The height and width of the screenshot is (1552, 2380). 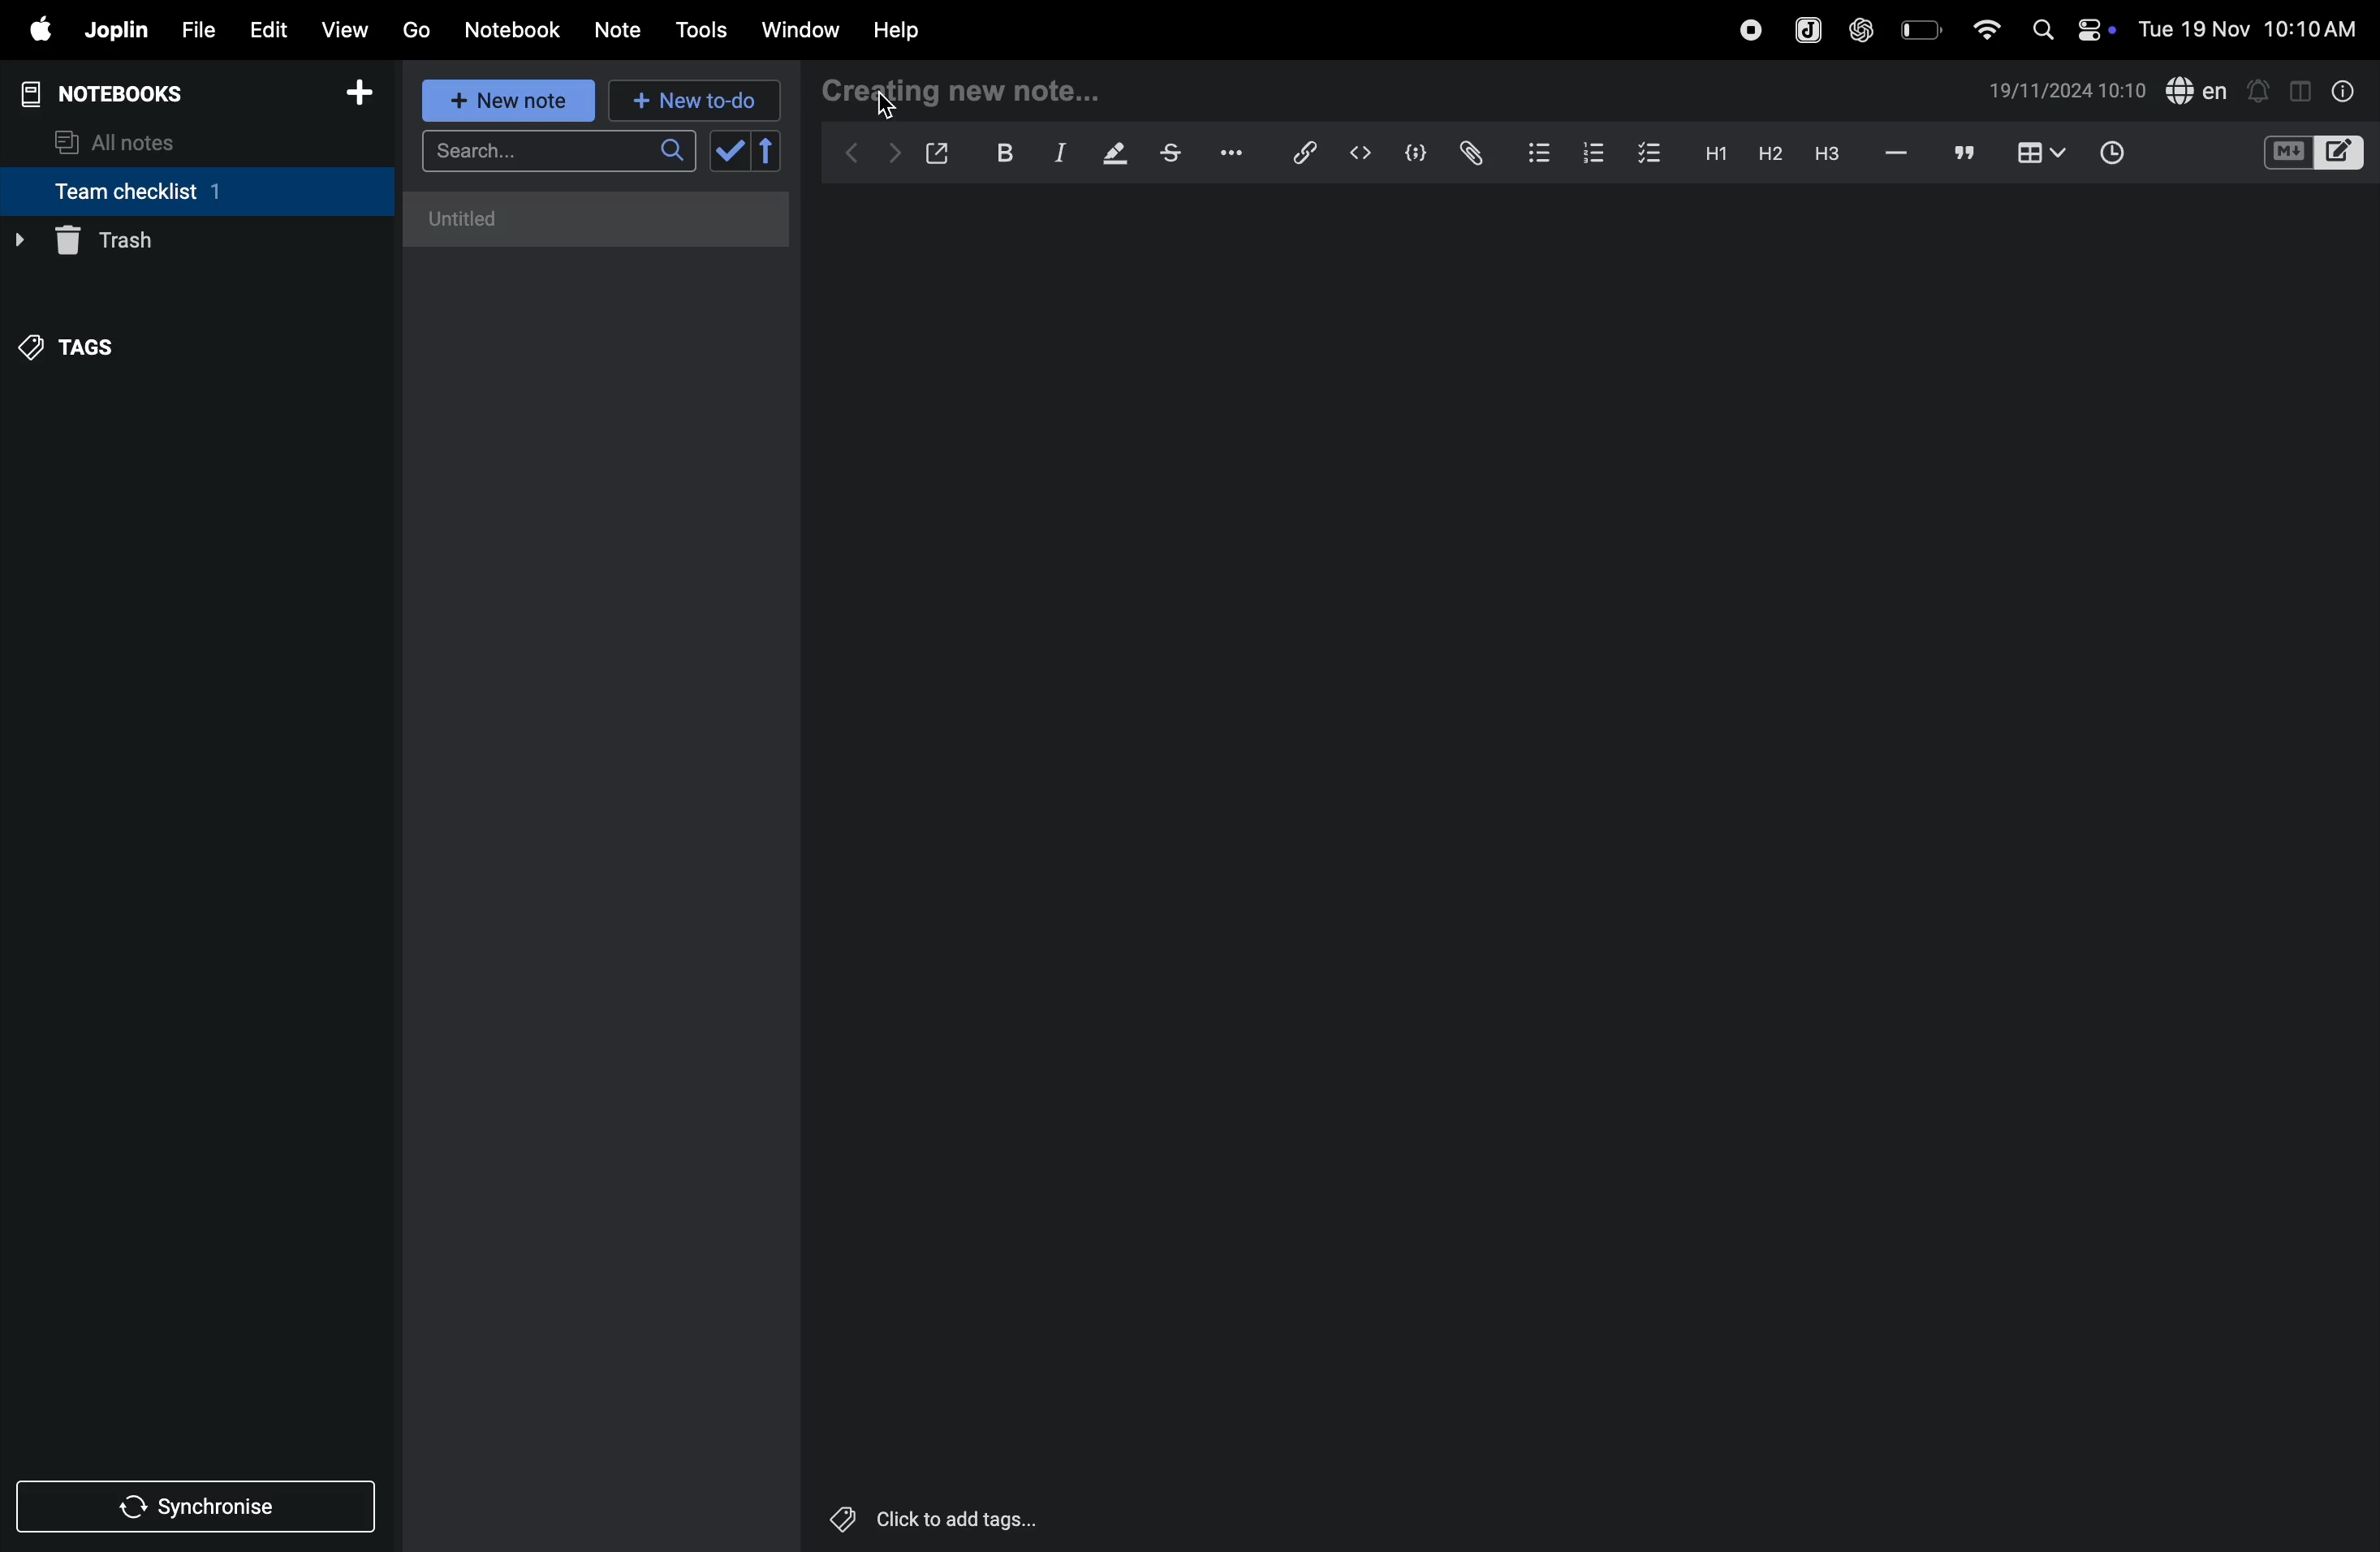 What do you see at coordinates (2342, 151) in the screenshot?
I see `editor layout` at bounding box center [2342, 151].